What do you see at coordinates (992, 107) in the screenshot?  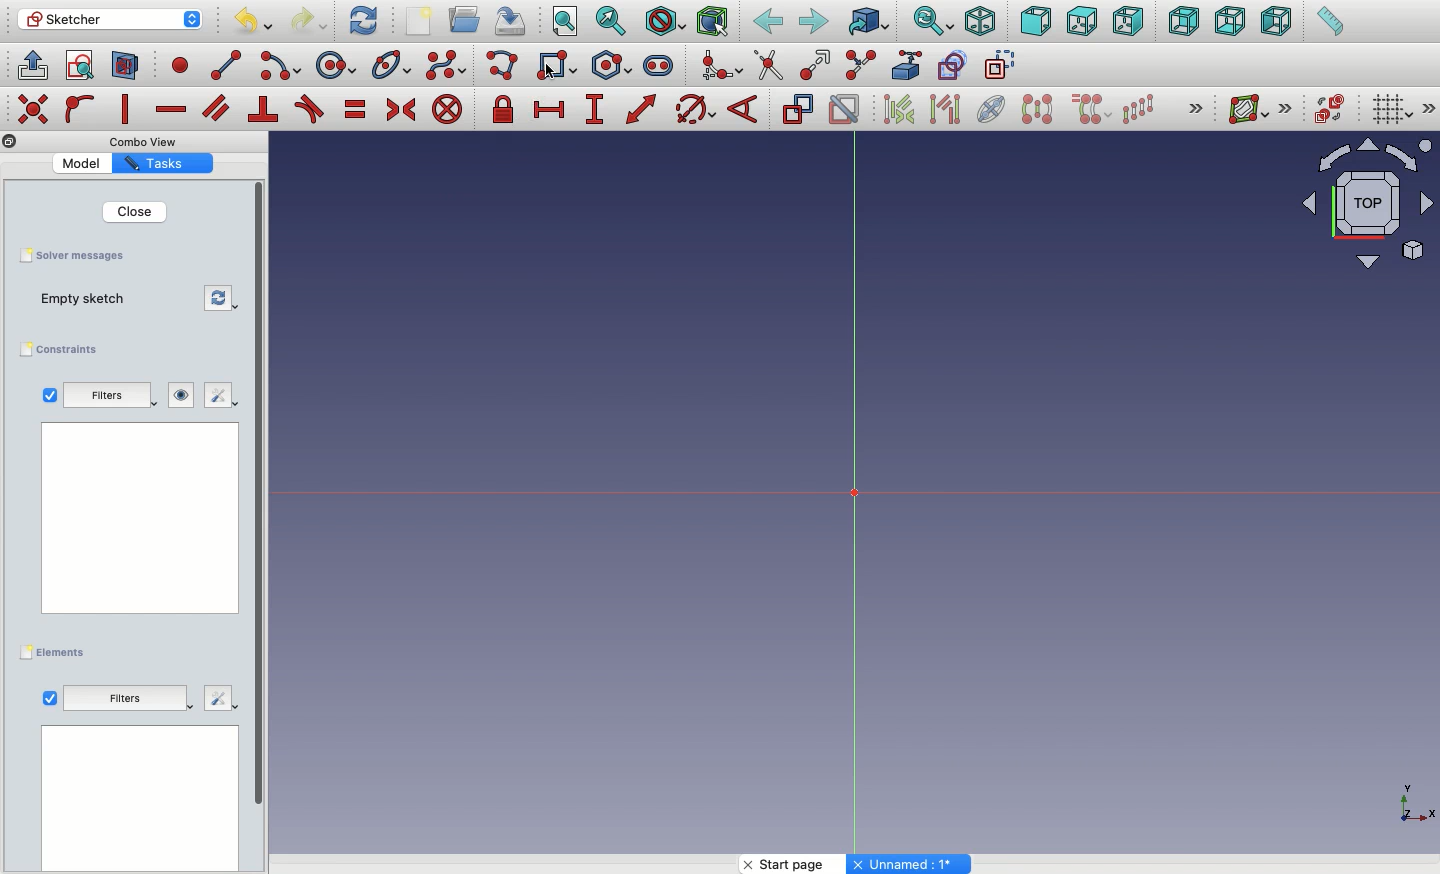 I see `Internal geometry ` at bounding box center [992, 107].